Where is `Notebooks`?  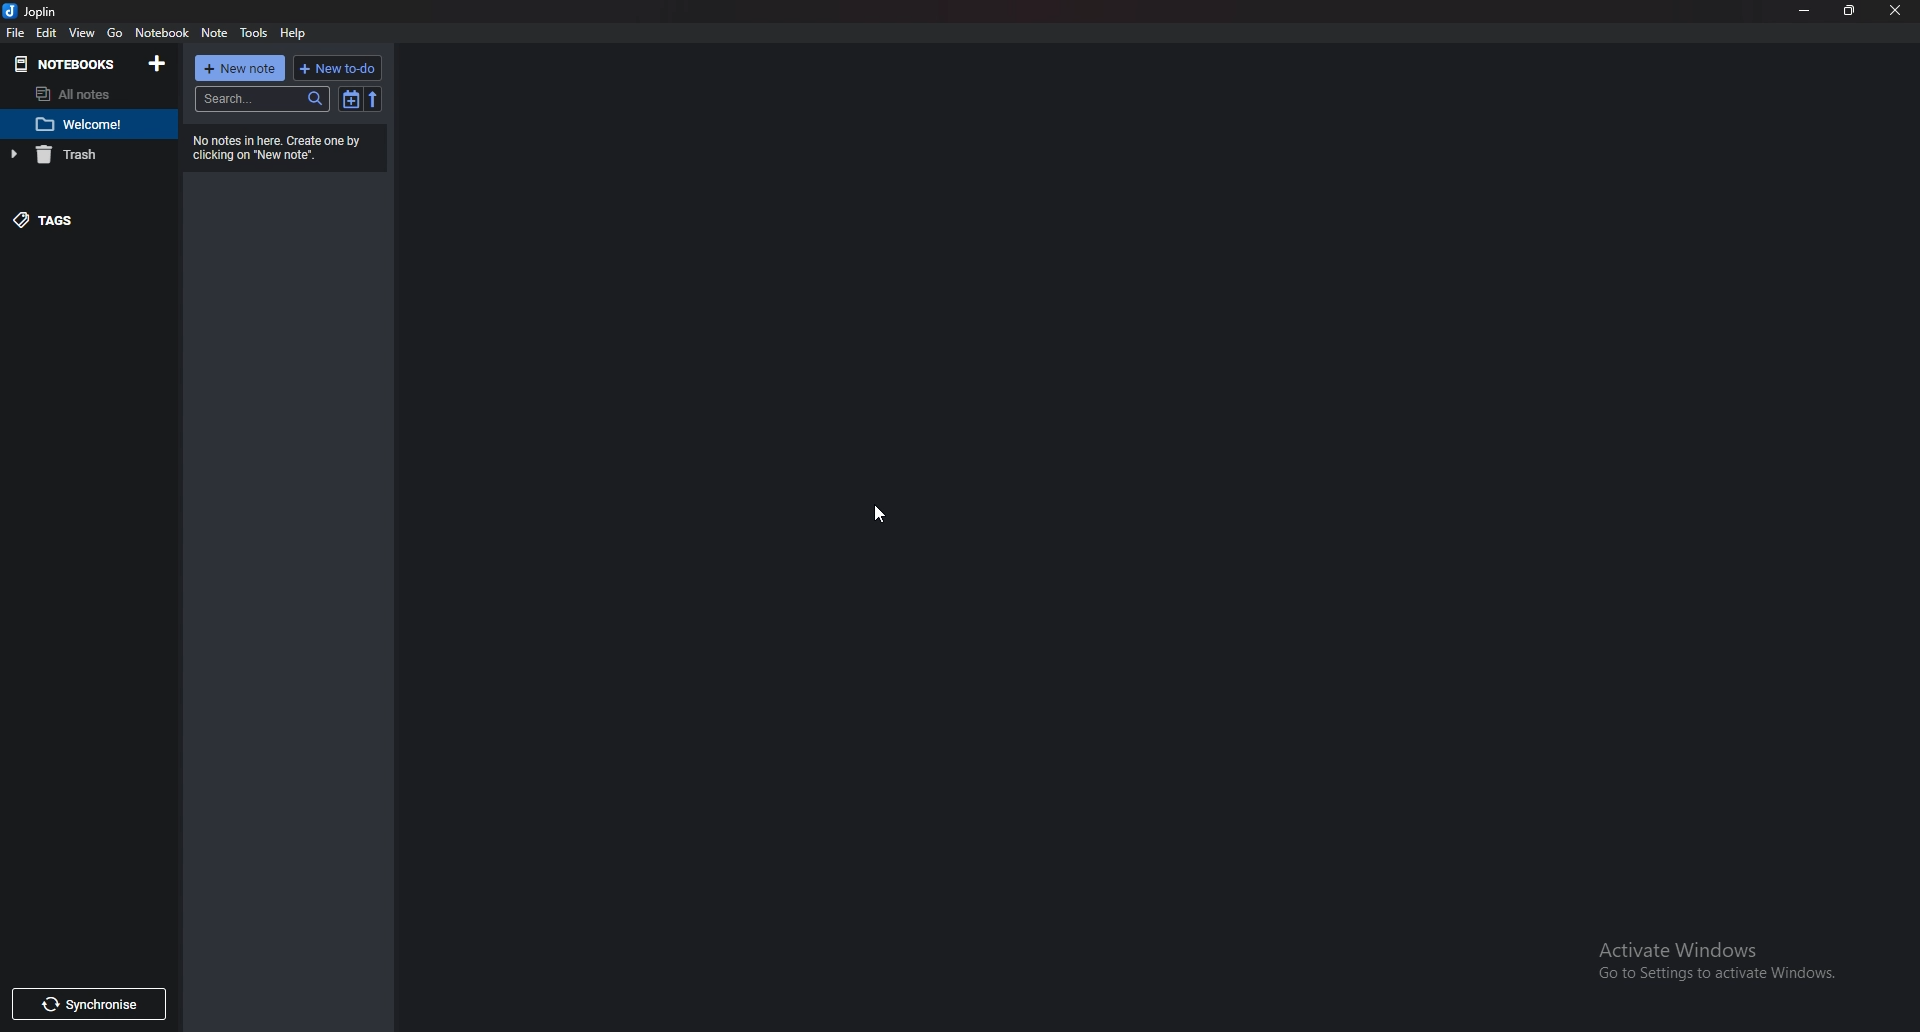 Notebooks is located at coordinates (69, 61).